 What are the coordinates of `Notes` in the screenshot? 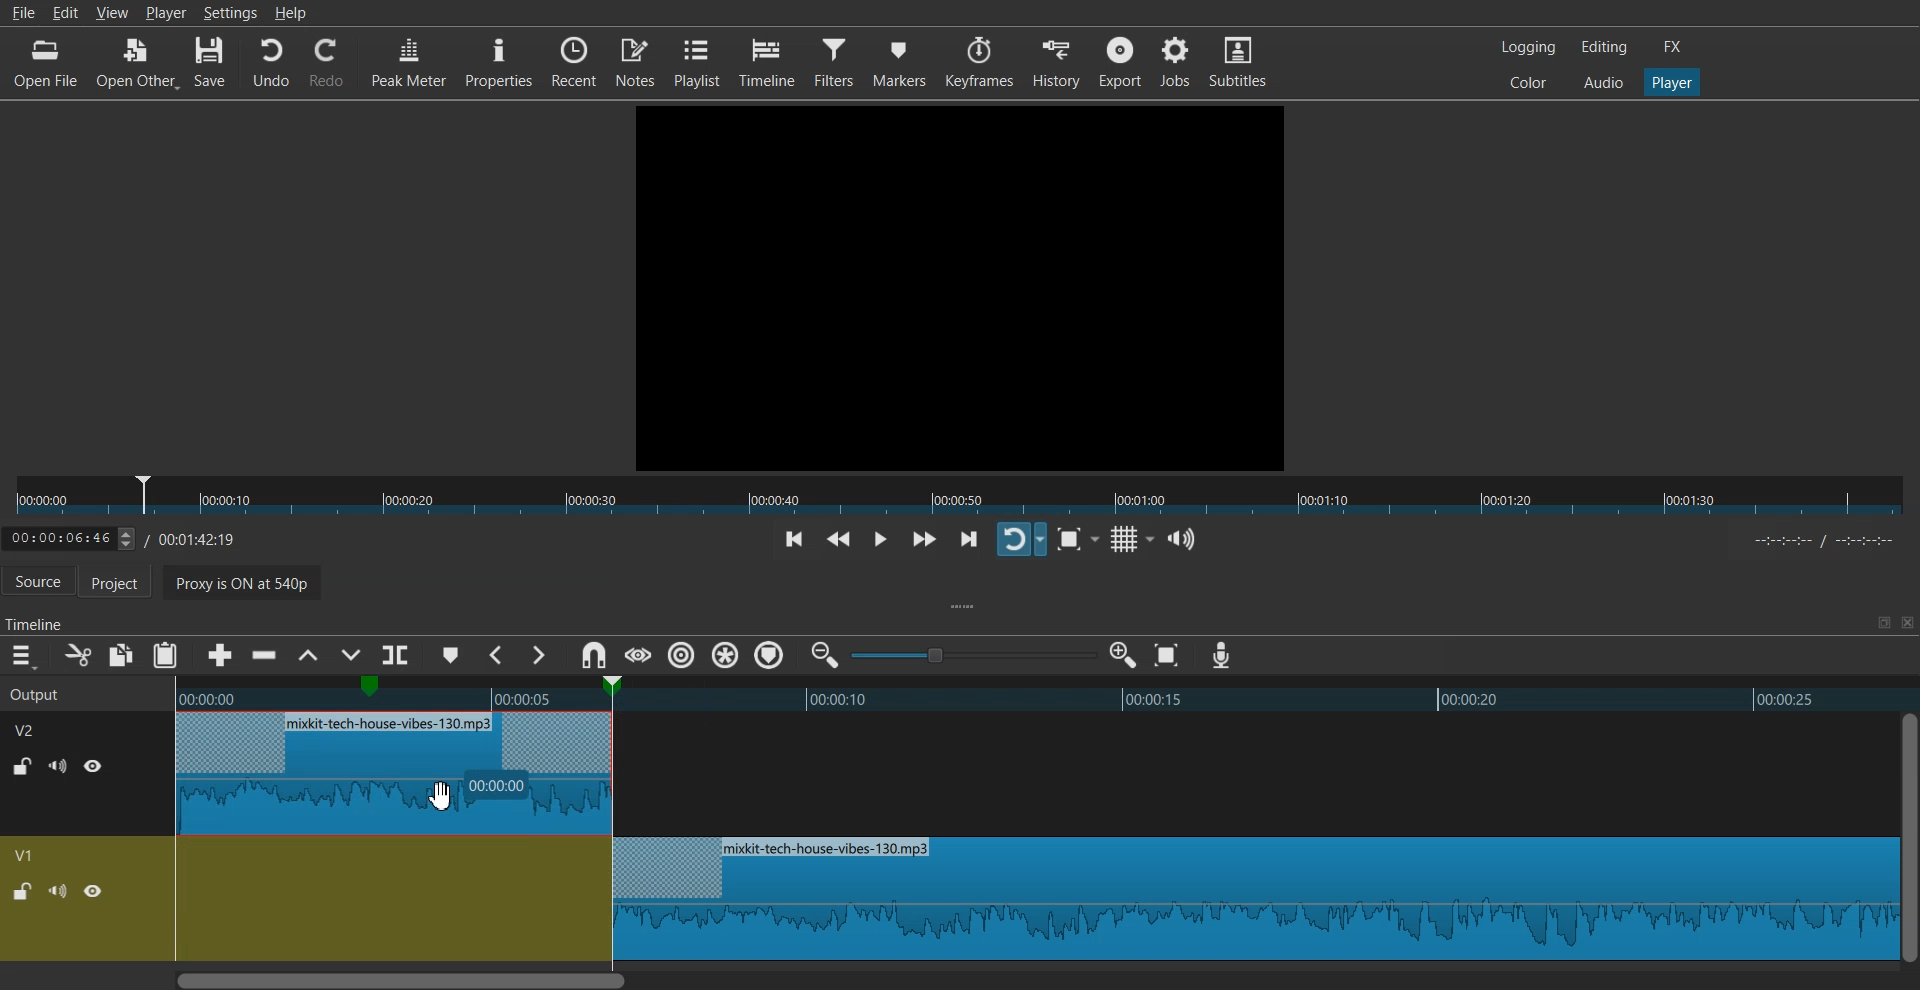 It's located at (637, 60).